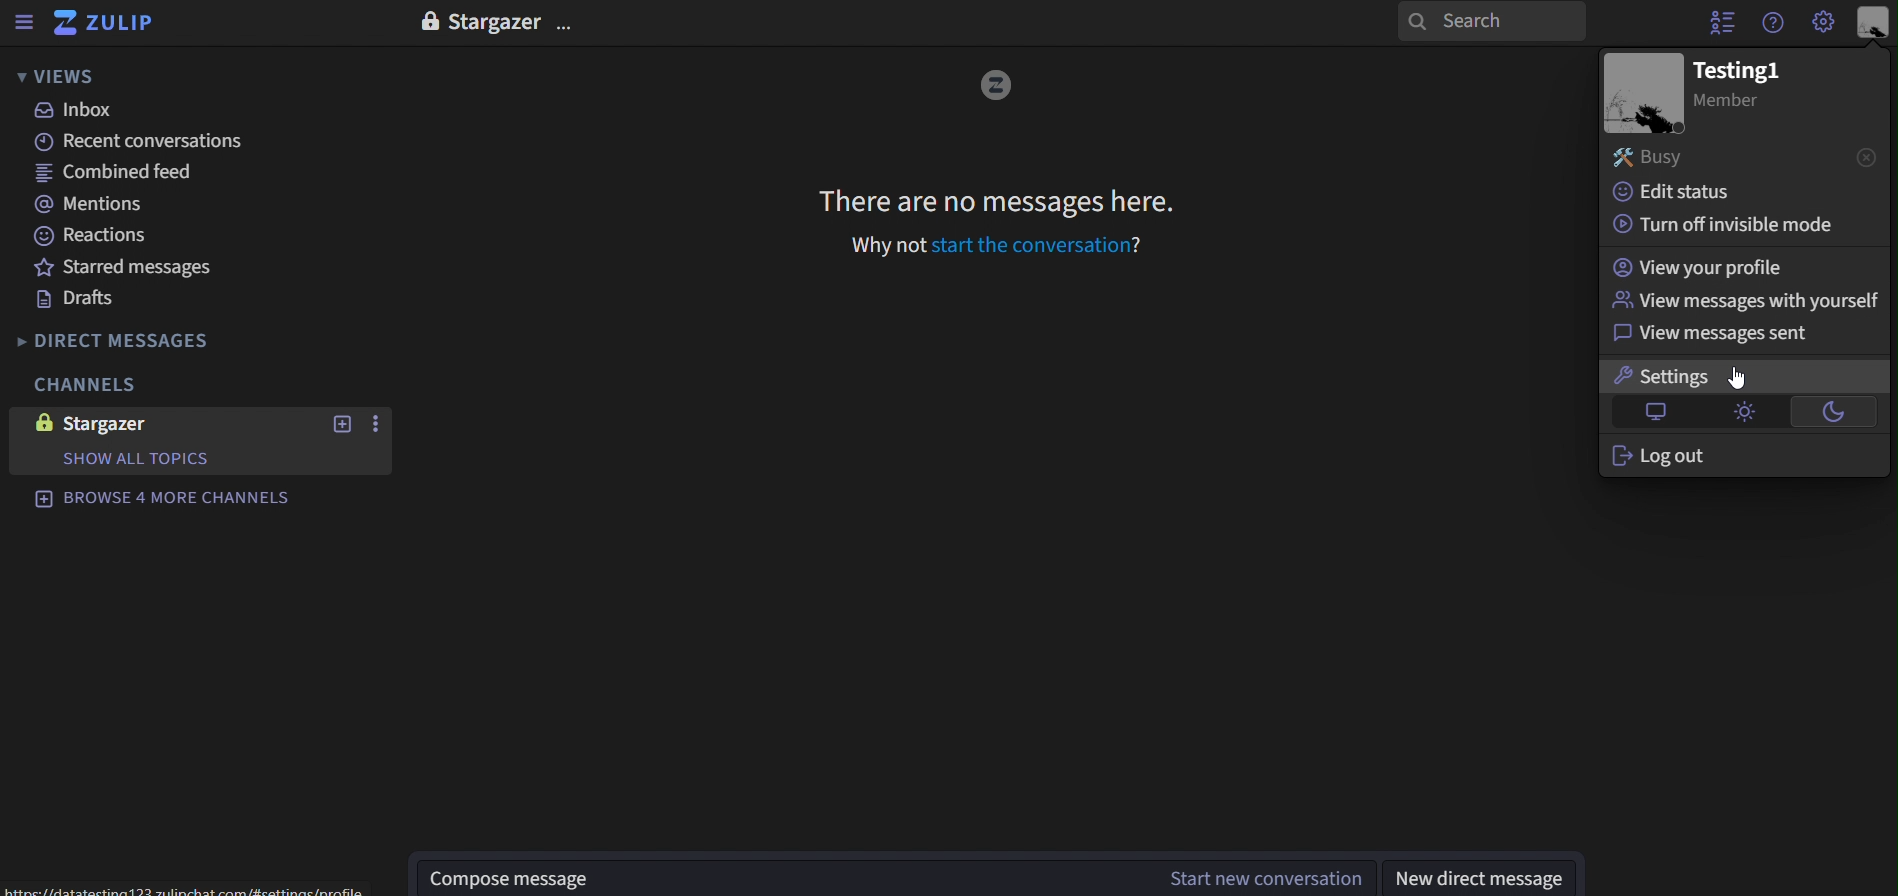  What do you see at coordinates (92, 237) in the screenshot?
I see `reactions` at bounding box center [92, 237].